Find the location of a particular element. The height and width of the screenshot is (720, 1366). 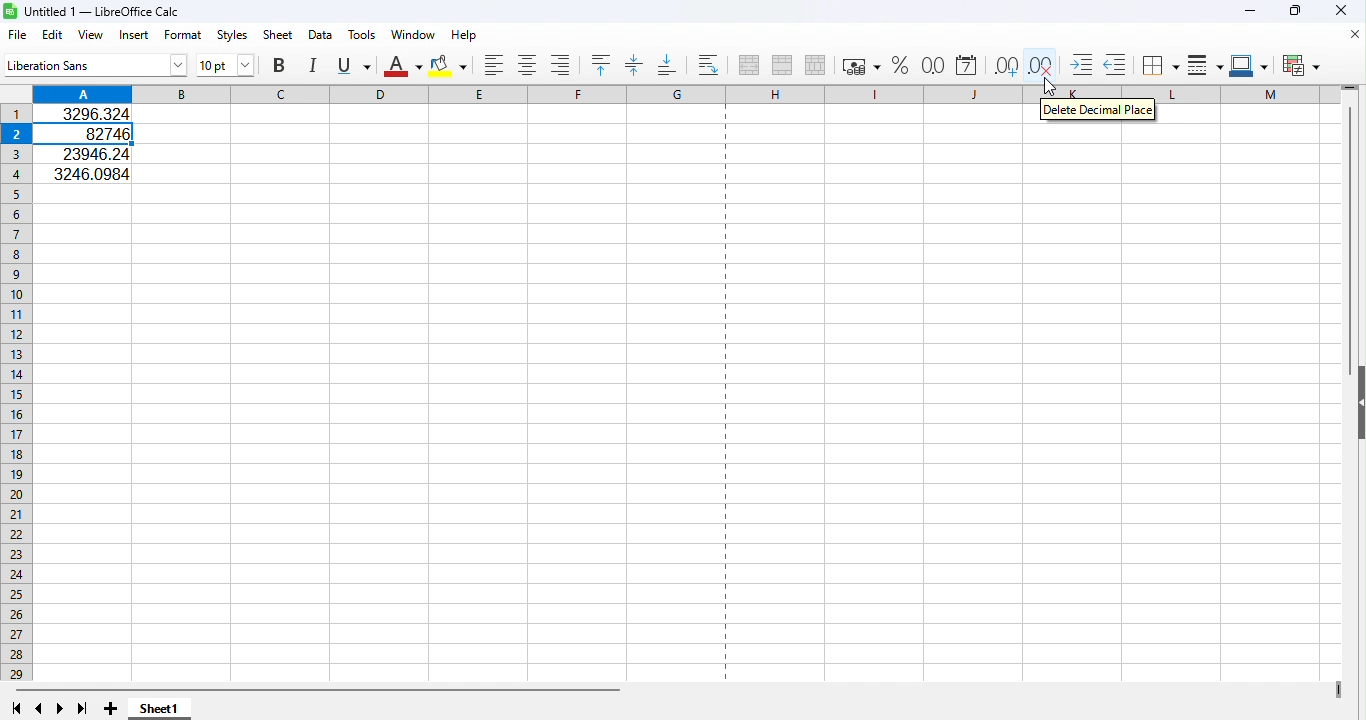

Format as decimal is located at coordinates (933, 64).